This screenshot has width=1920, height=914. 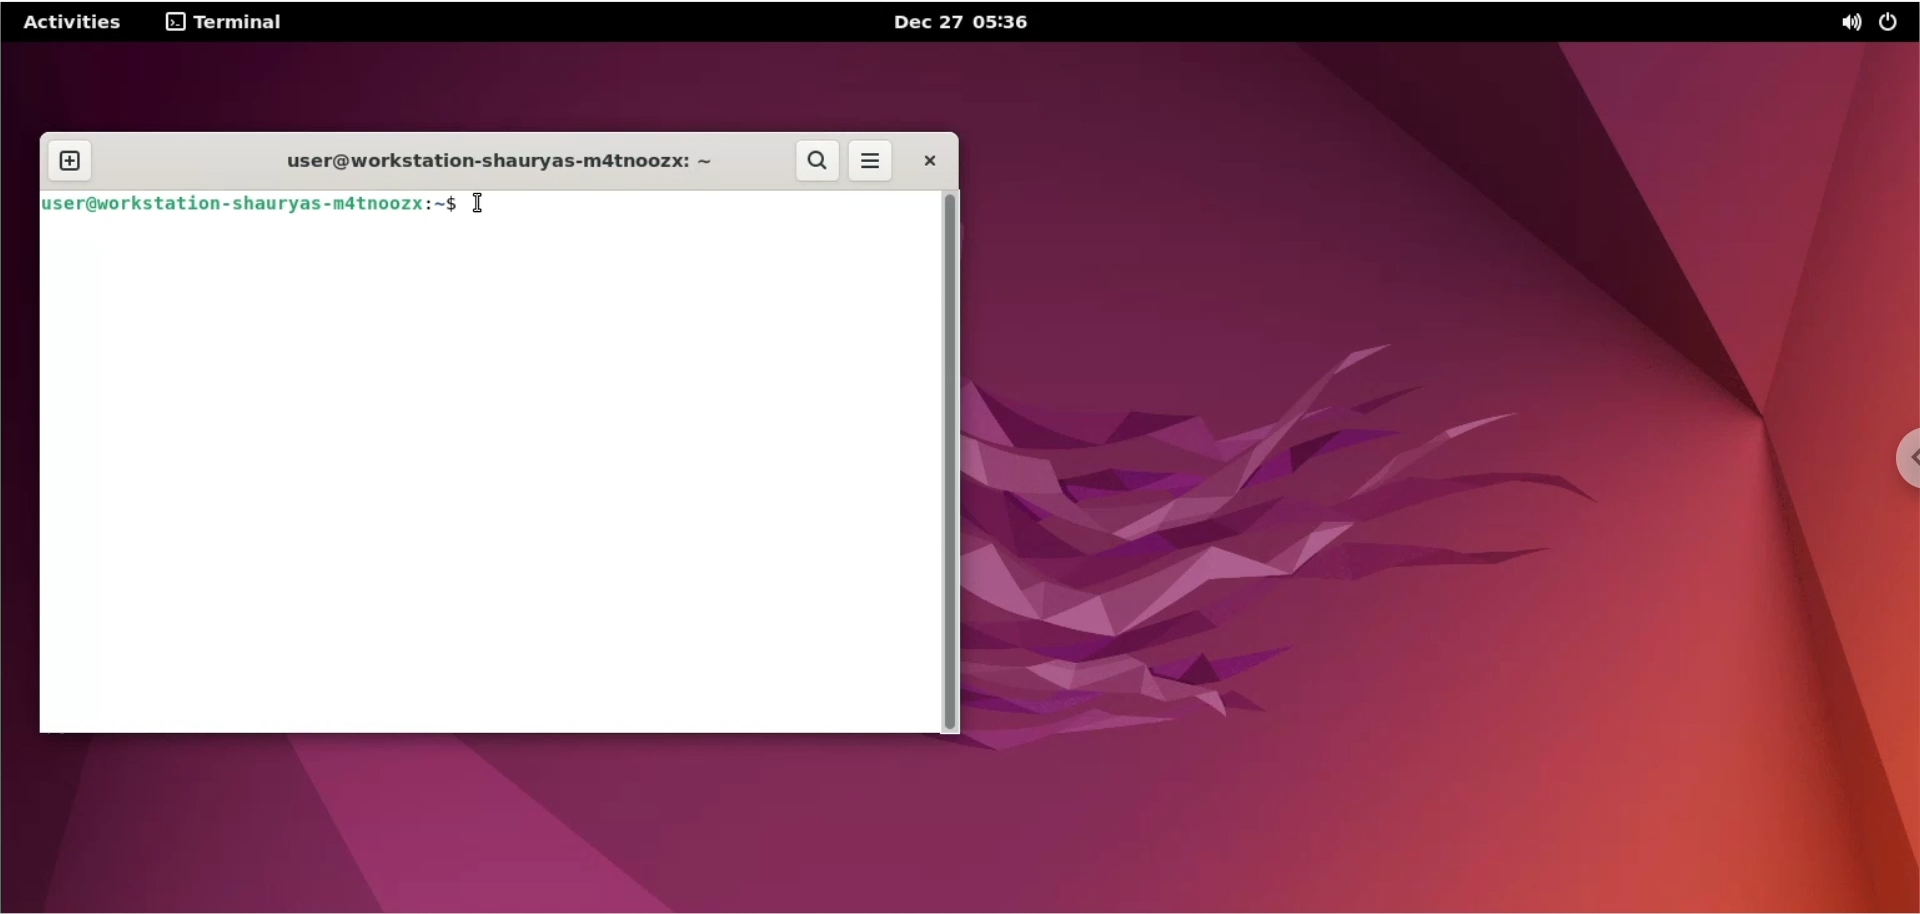 What do you see at coordinates (815, 162) in the screenshot?
I see `search button` at bounding box center [815, 162].